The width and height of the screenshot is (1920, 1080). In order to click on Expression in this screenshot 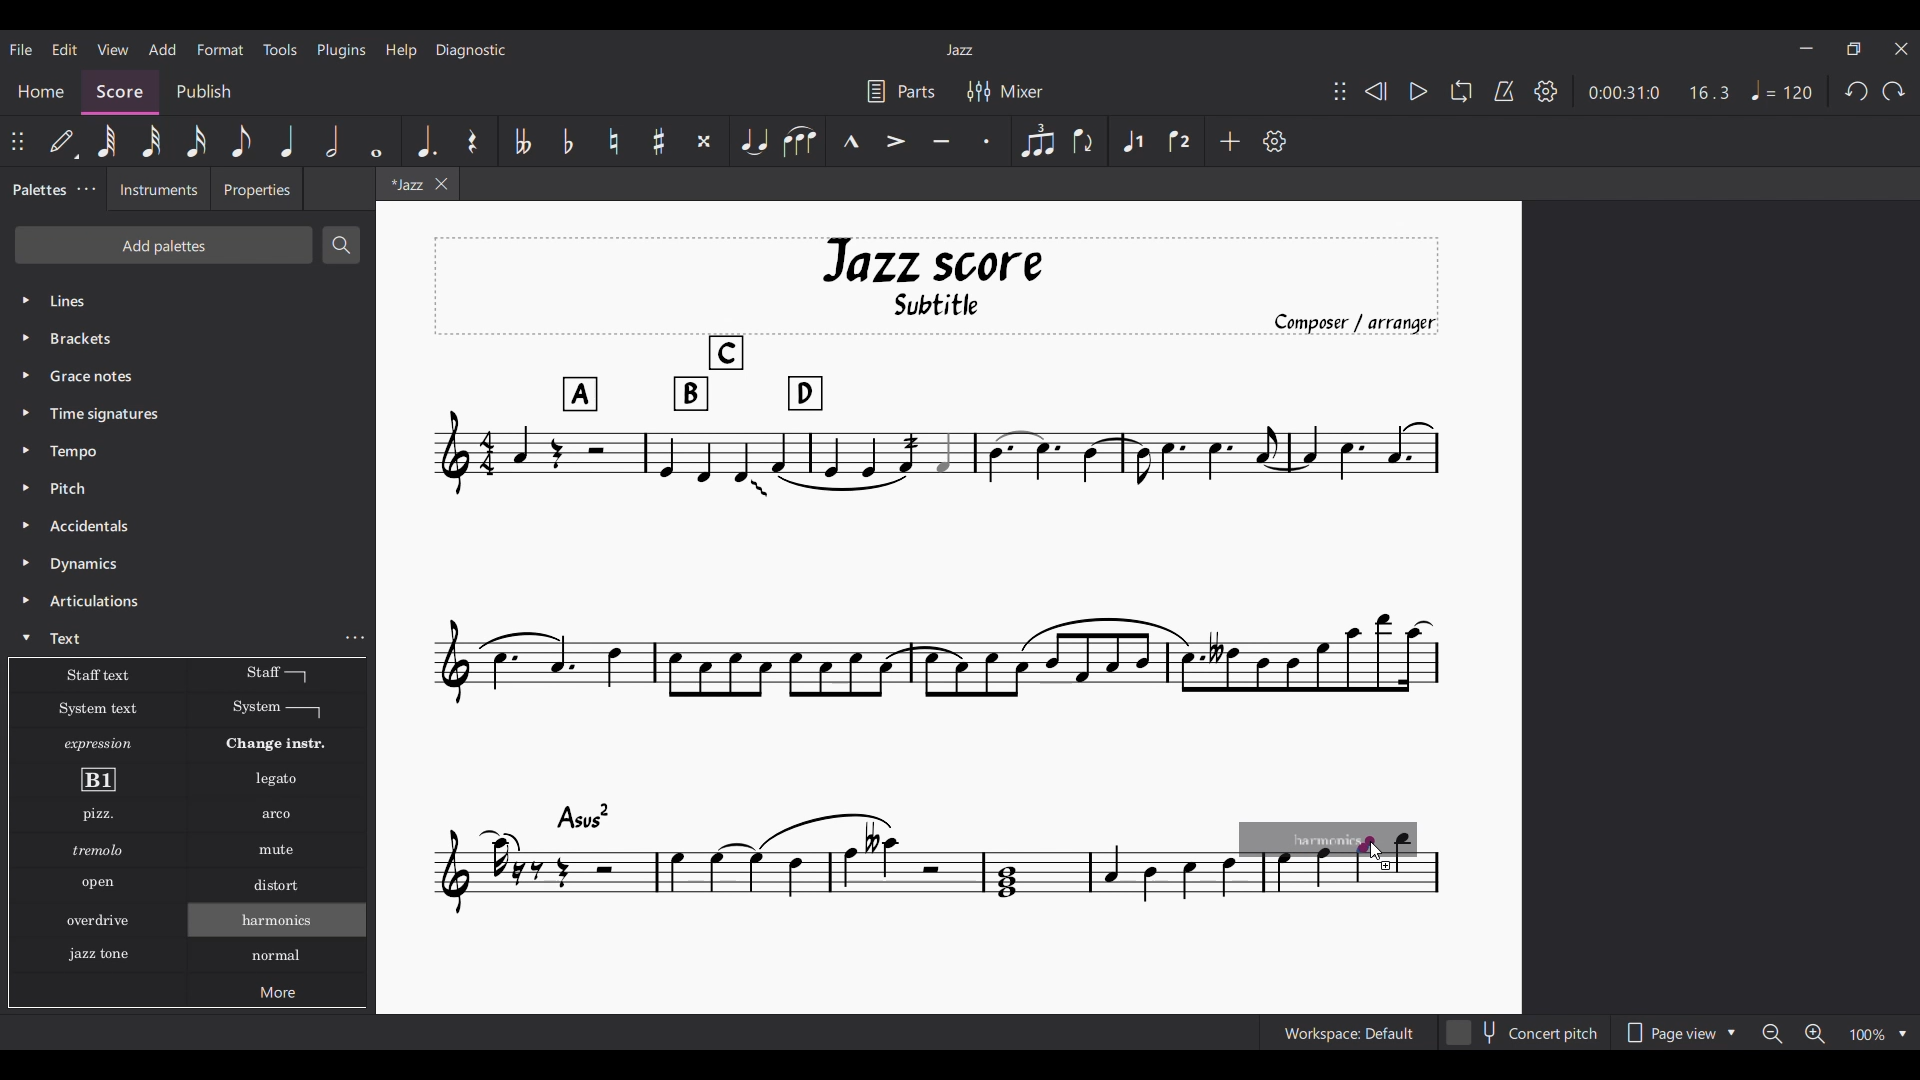, I will do `click(102, 744)`.